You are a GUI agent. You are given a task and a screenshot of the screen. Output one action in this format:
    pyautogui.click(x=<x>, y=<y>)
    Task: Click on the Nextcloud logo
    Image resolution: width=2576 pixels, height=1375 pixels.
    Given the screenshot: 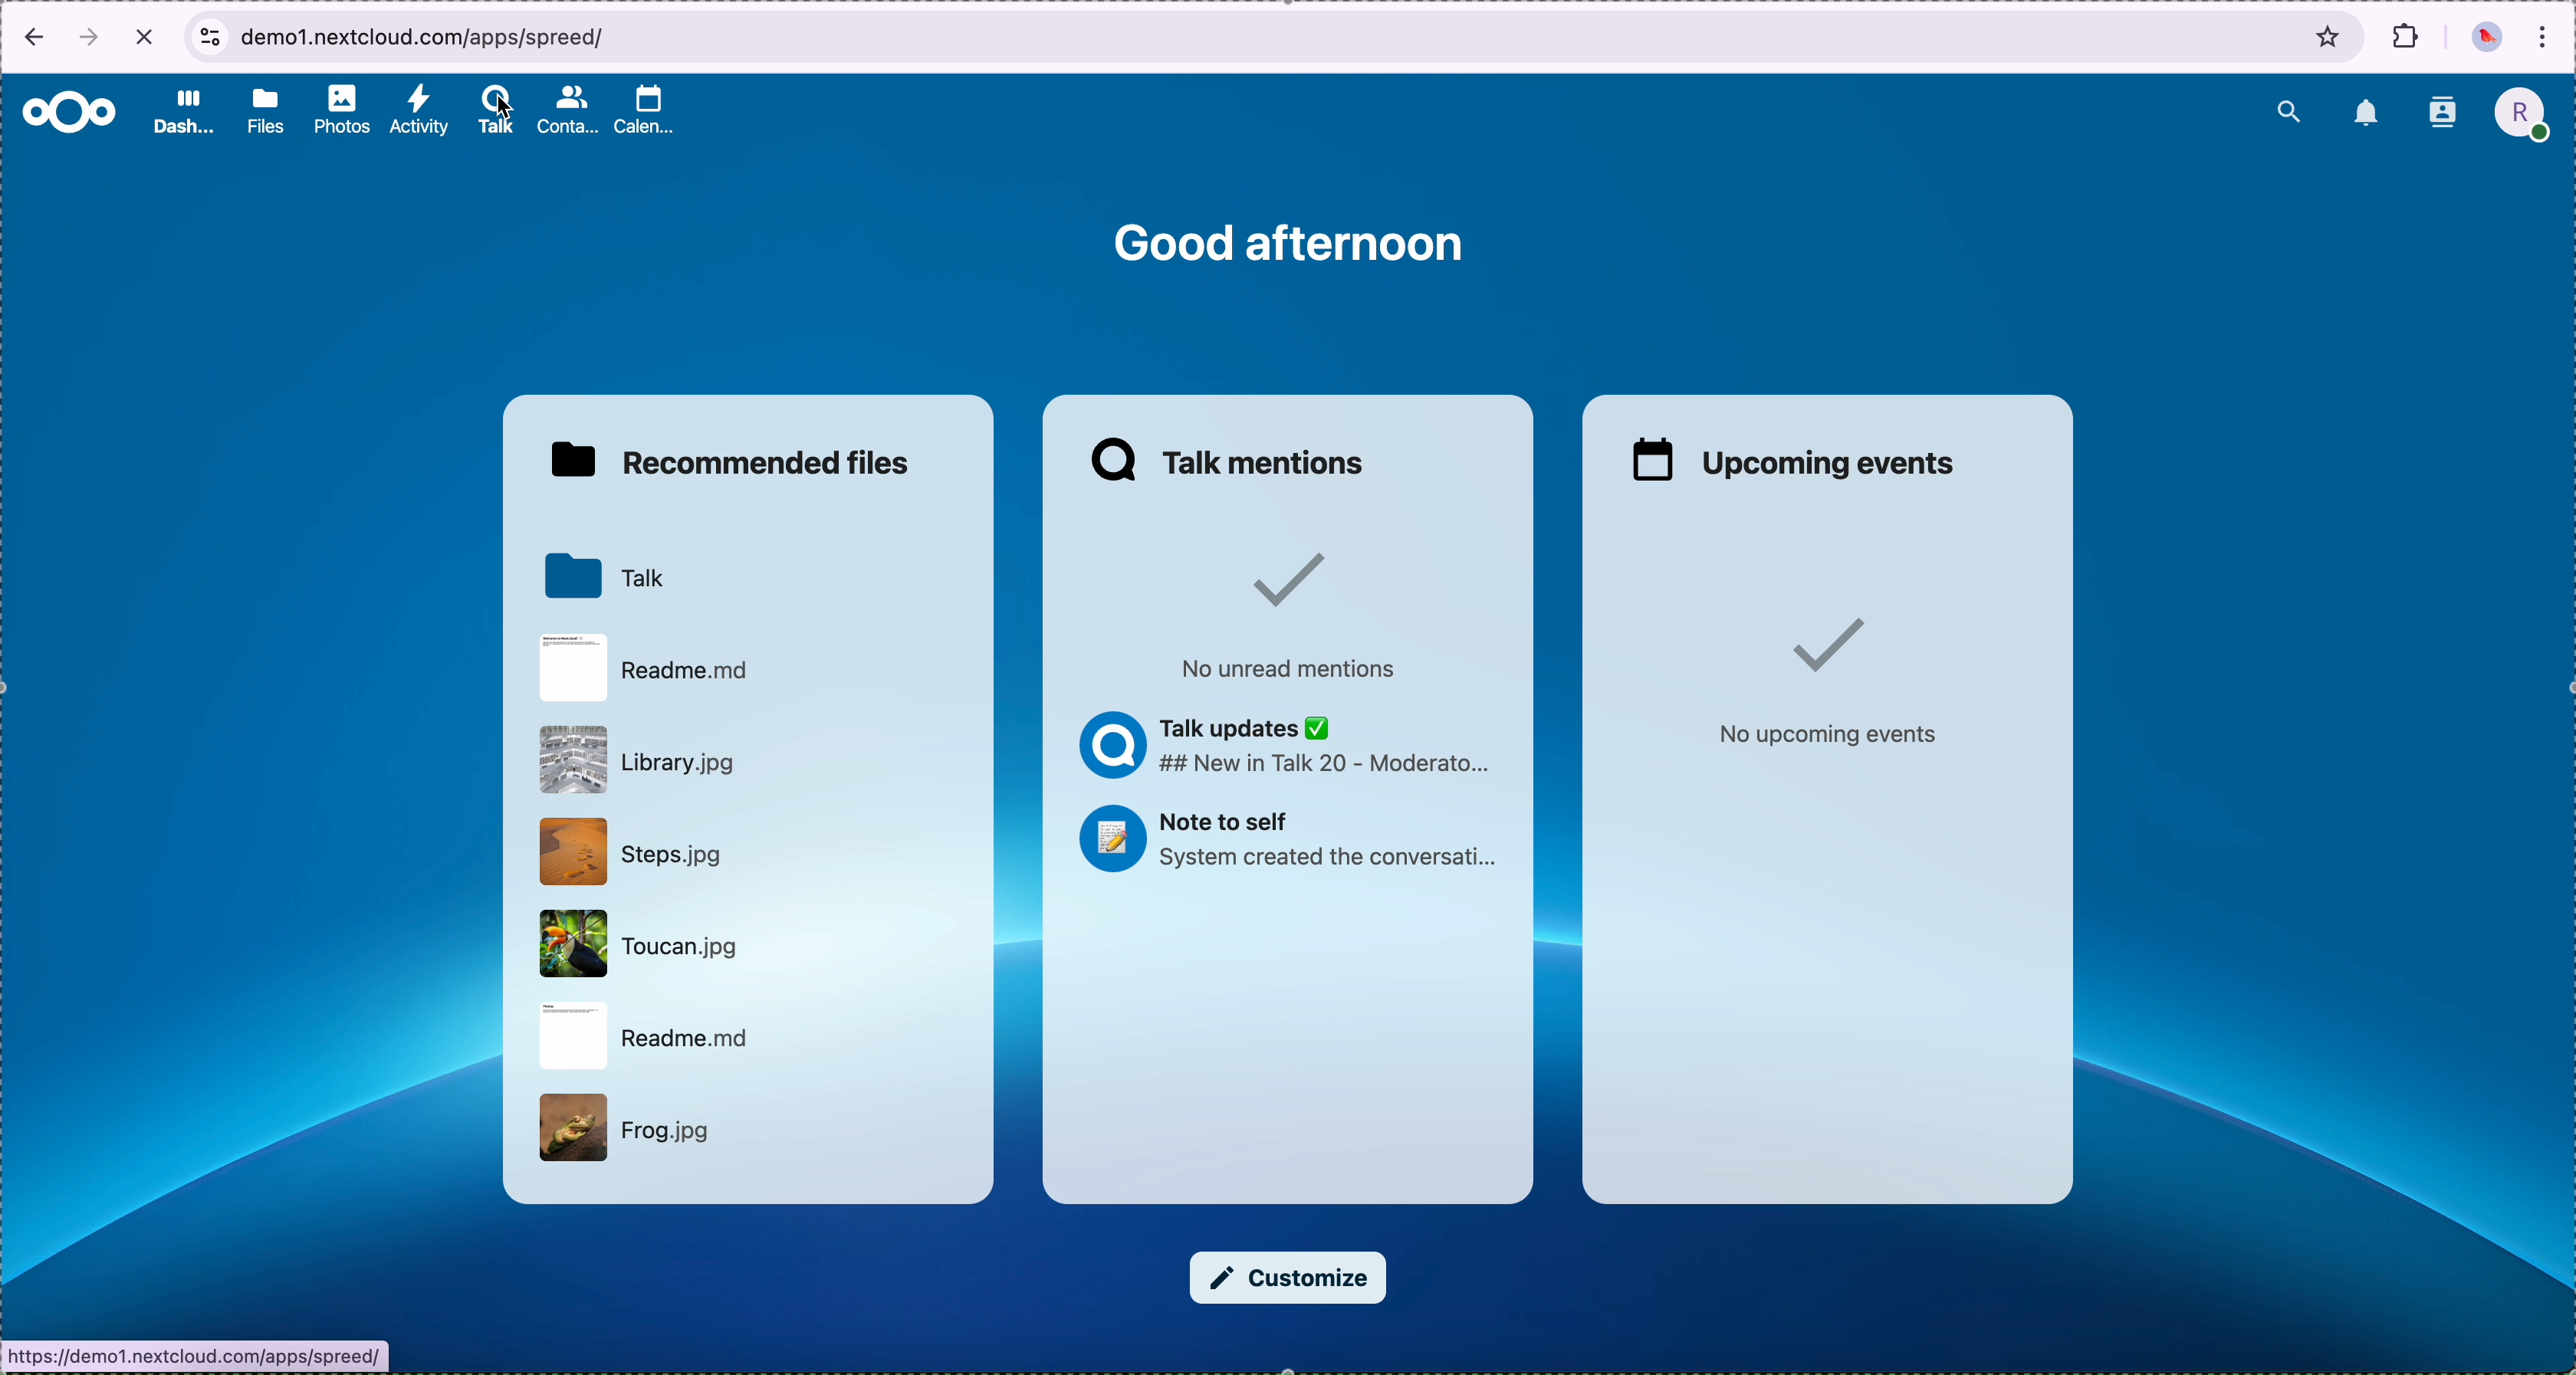 What is the action you would take?
    pyautogui.click(x=68, y=115)
    